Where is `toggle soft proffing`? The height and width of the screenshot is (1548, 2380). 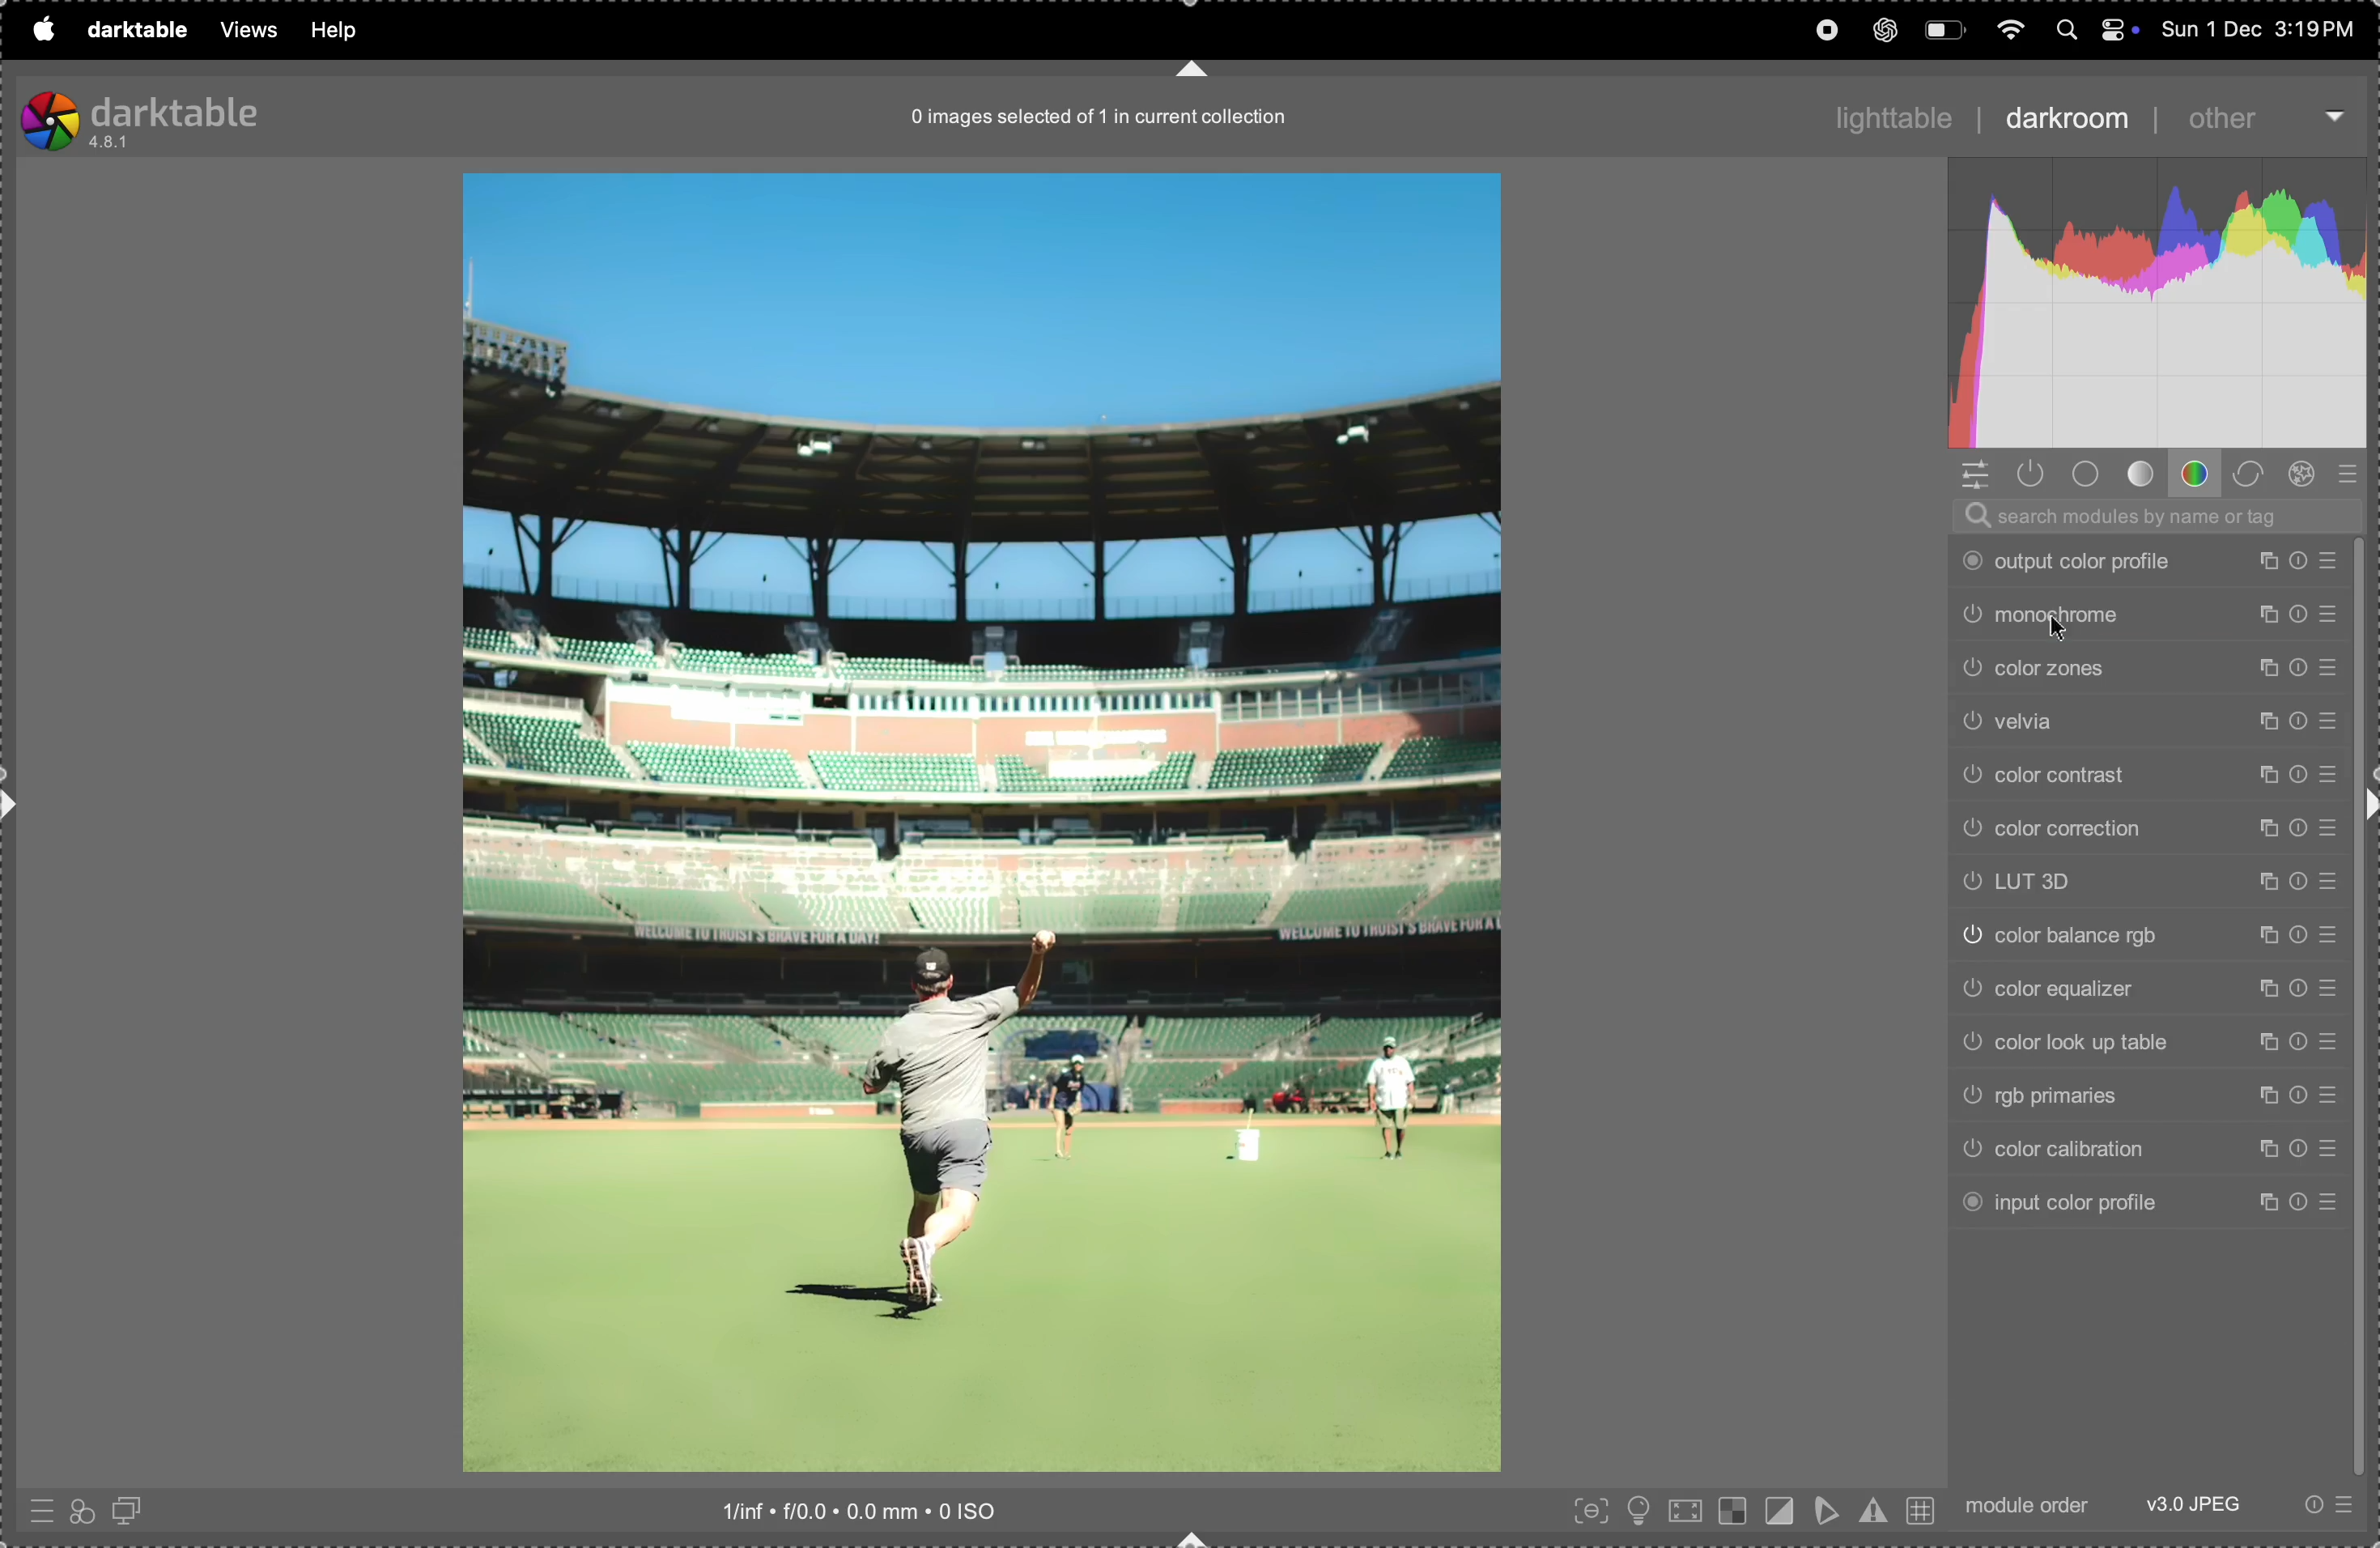
toggle soft proffing is located at coordinates (1824, 1512).